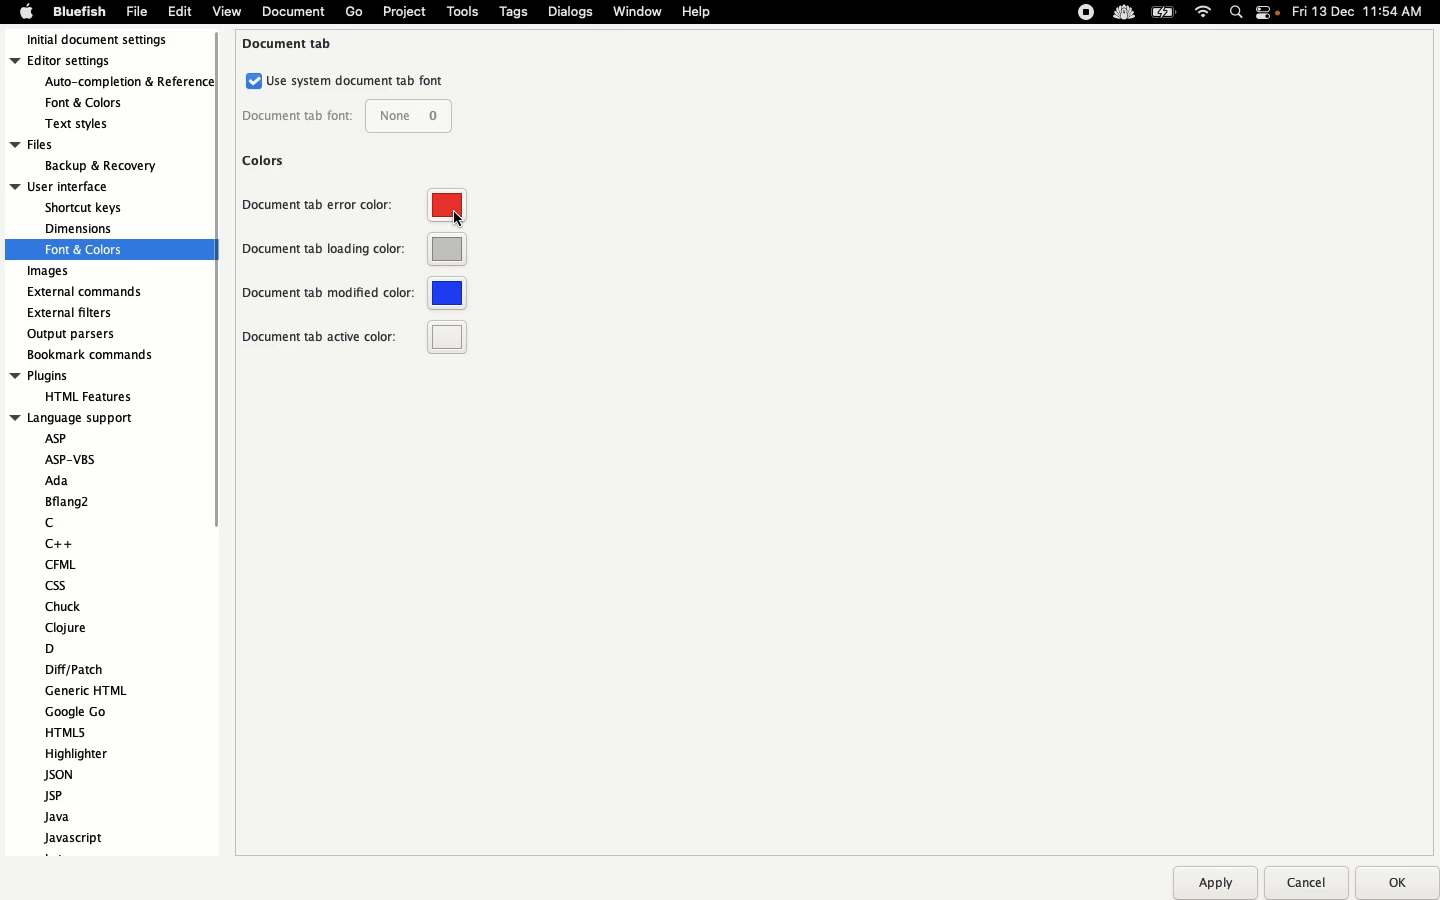  What do you see at coordinates (639, 13) in the screenshot?
I see `Window` at bounding box center [639, 13].